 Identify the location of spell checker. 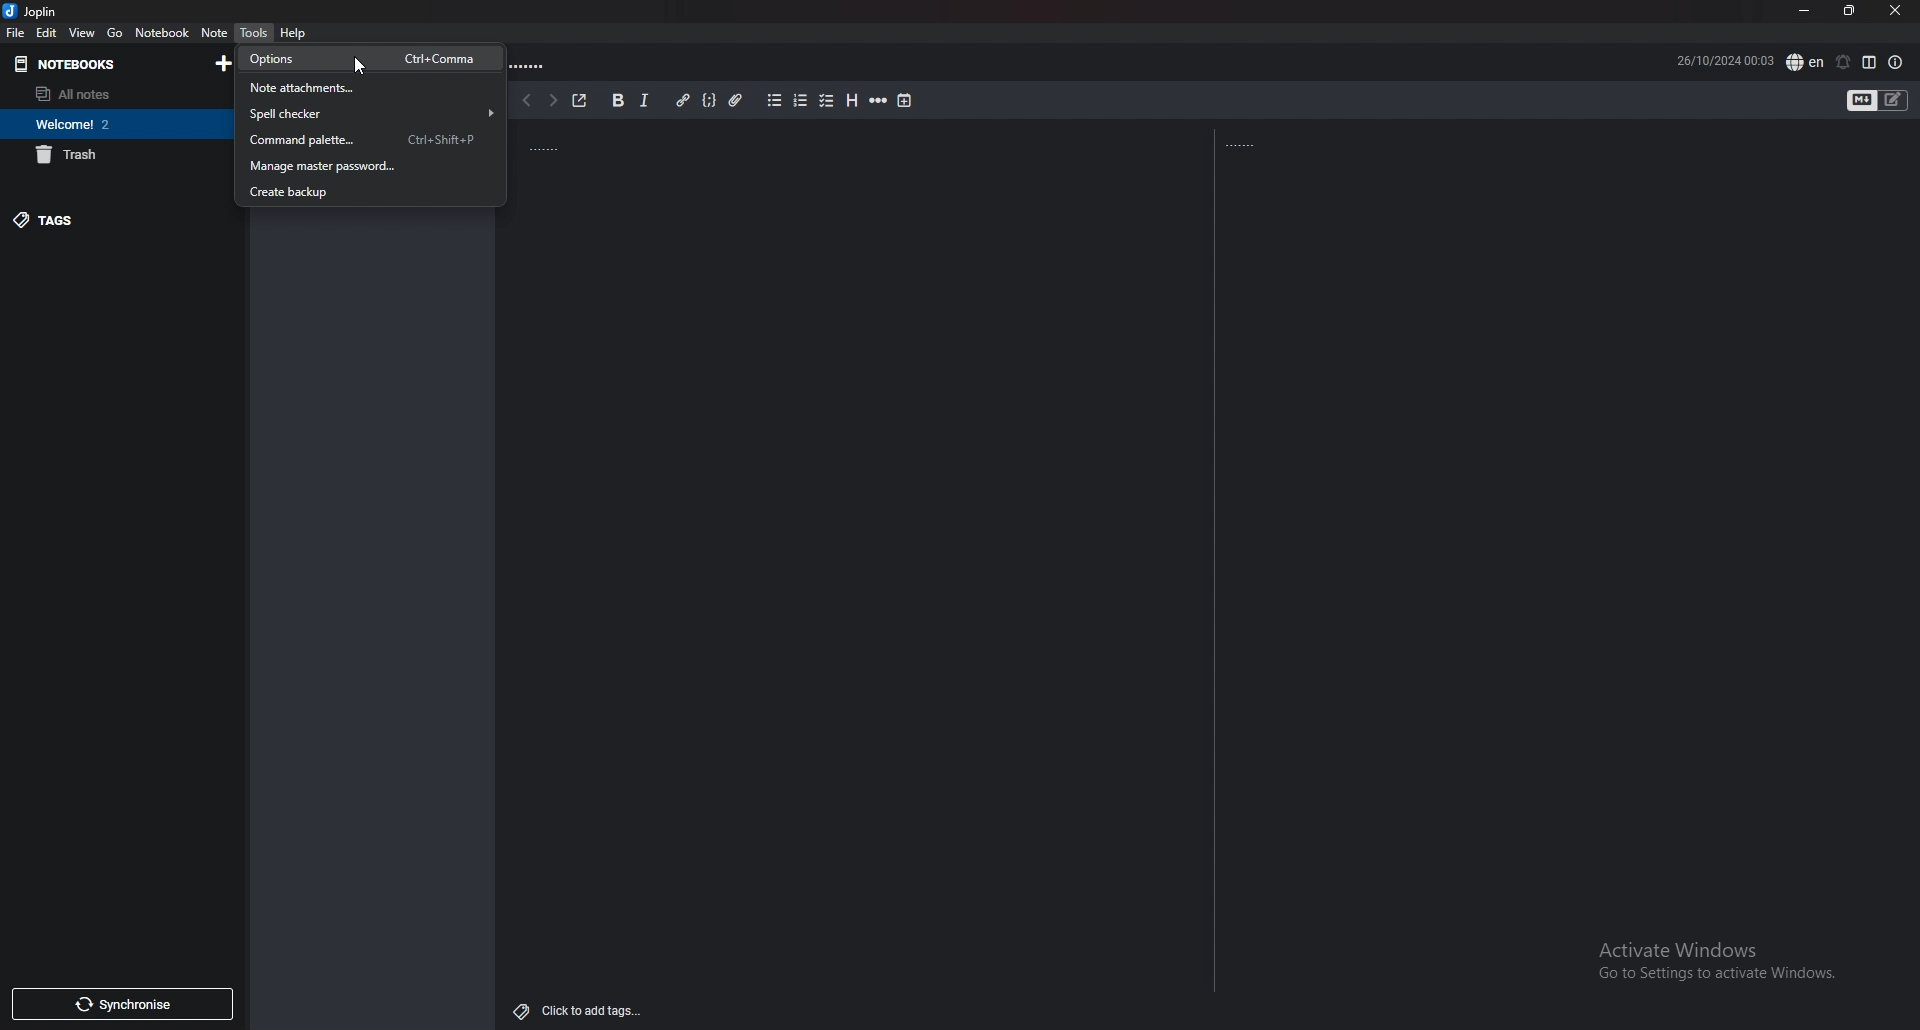
(368, 114).